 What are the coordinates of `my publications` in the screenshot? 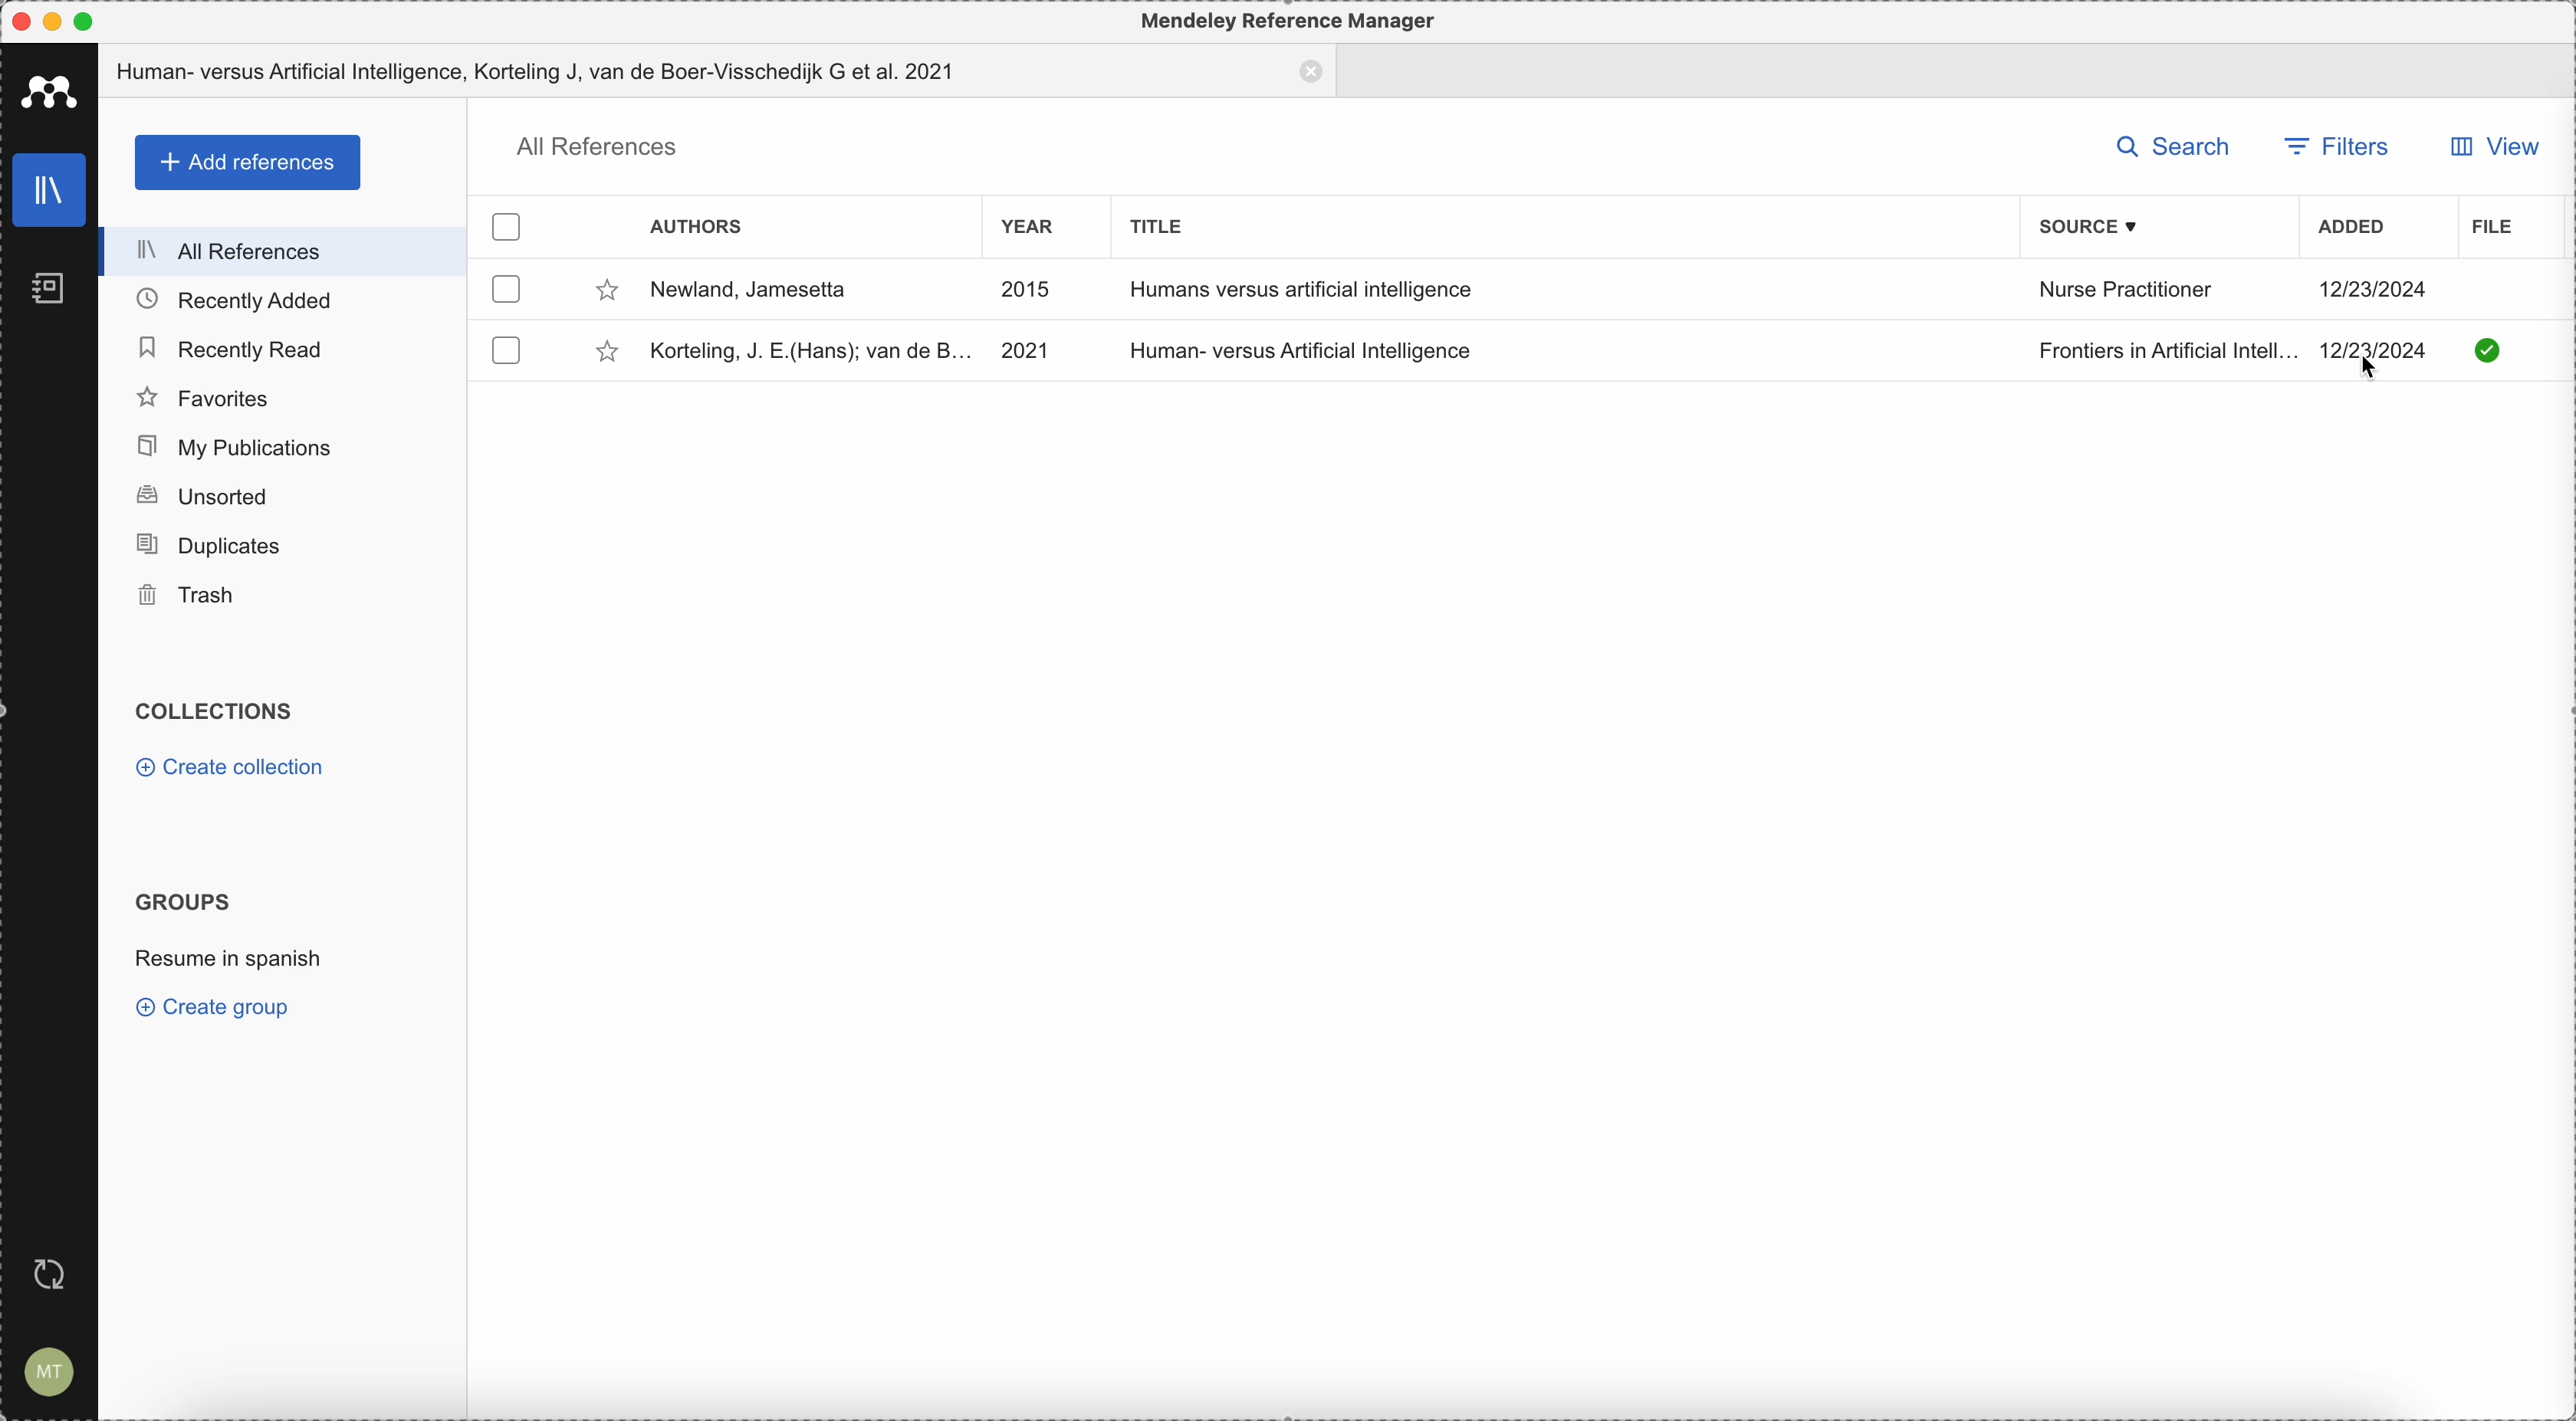 It's located at (287, 447).